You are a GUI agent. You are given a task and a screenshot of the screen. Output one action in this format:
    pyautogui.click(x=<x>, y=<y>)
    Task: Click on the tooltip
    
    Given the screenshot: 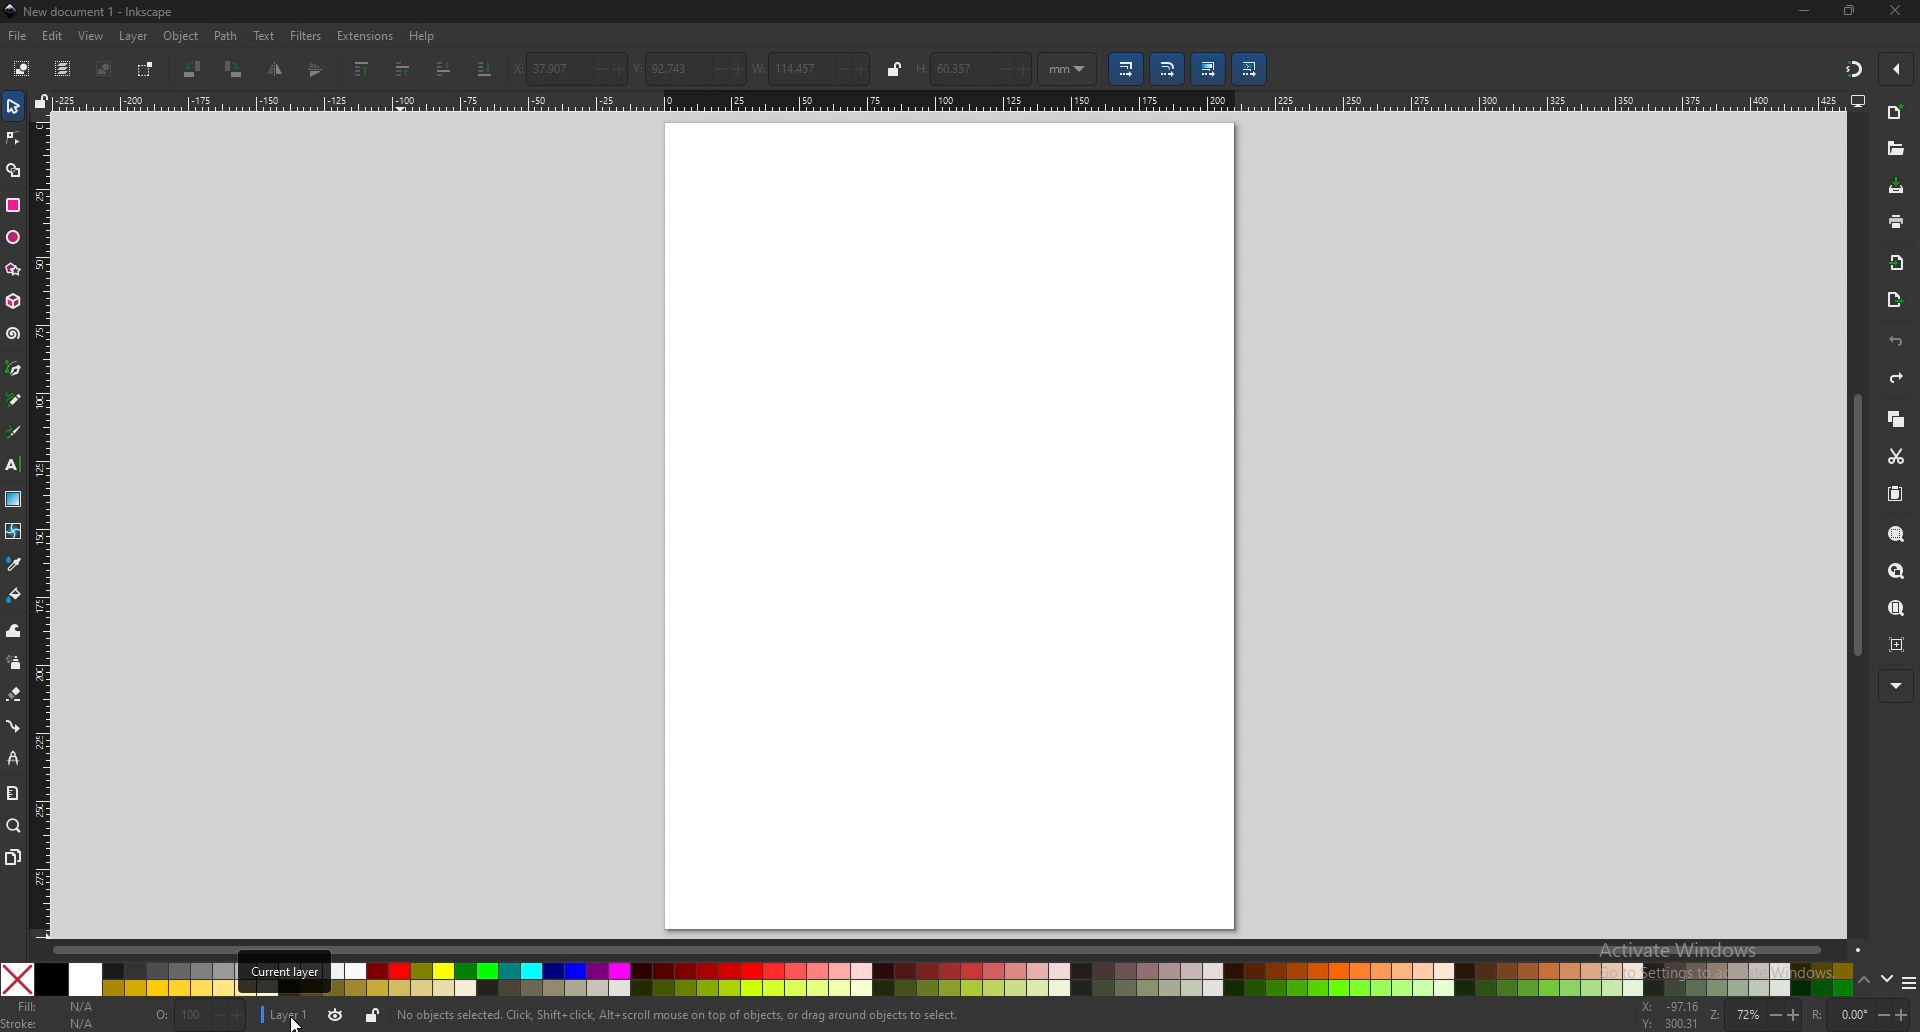 What is the action you would take?
    pyautogui.click(x=284, y=972)
    